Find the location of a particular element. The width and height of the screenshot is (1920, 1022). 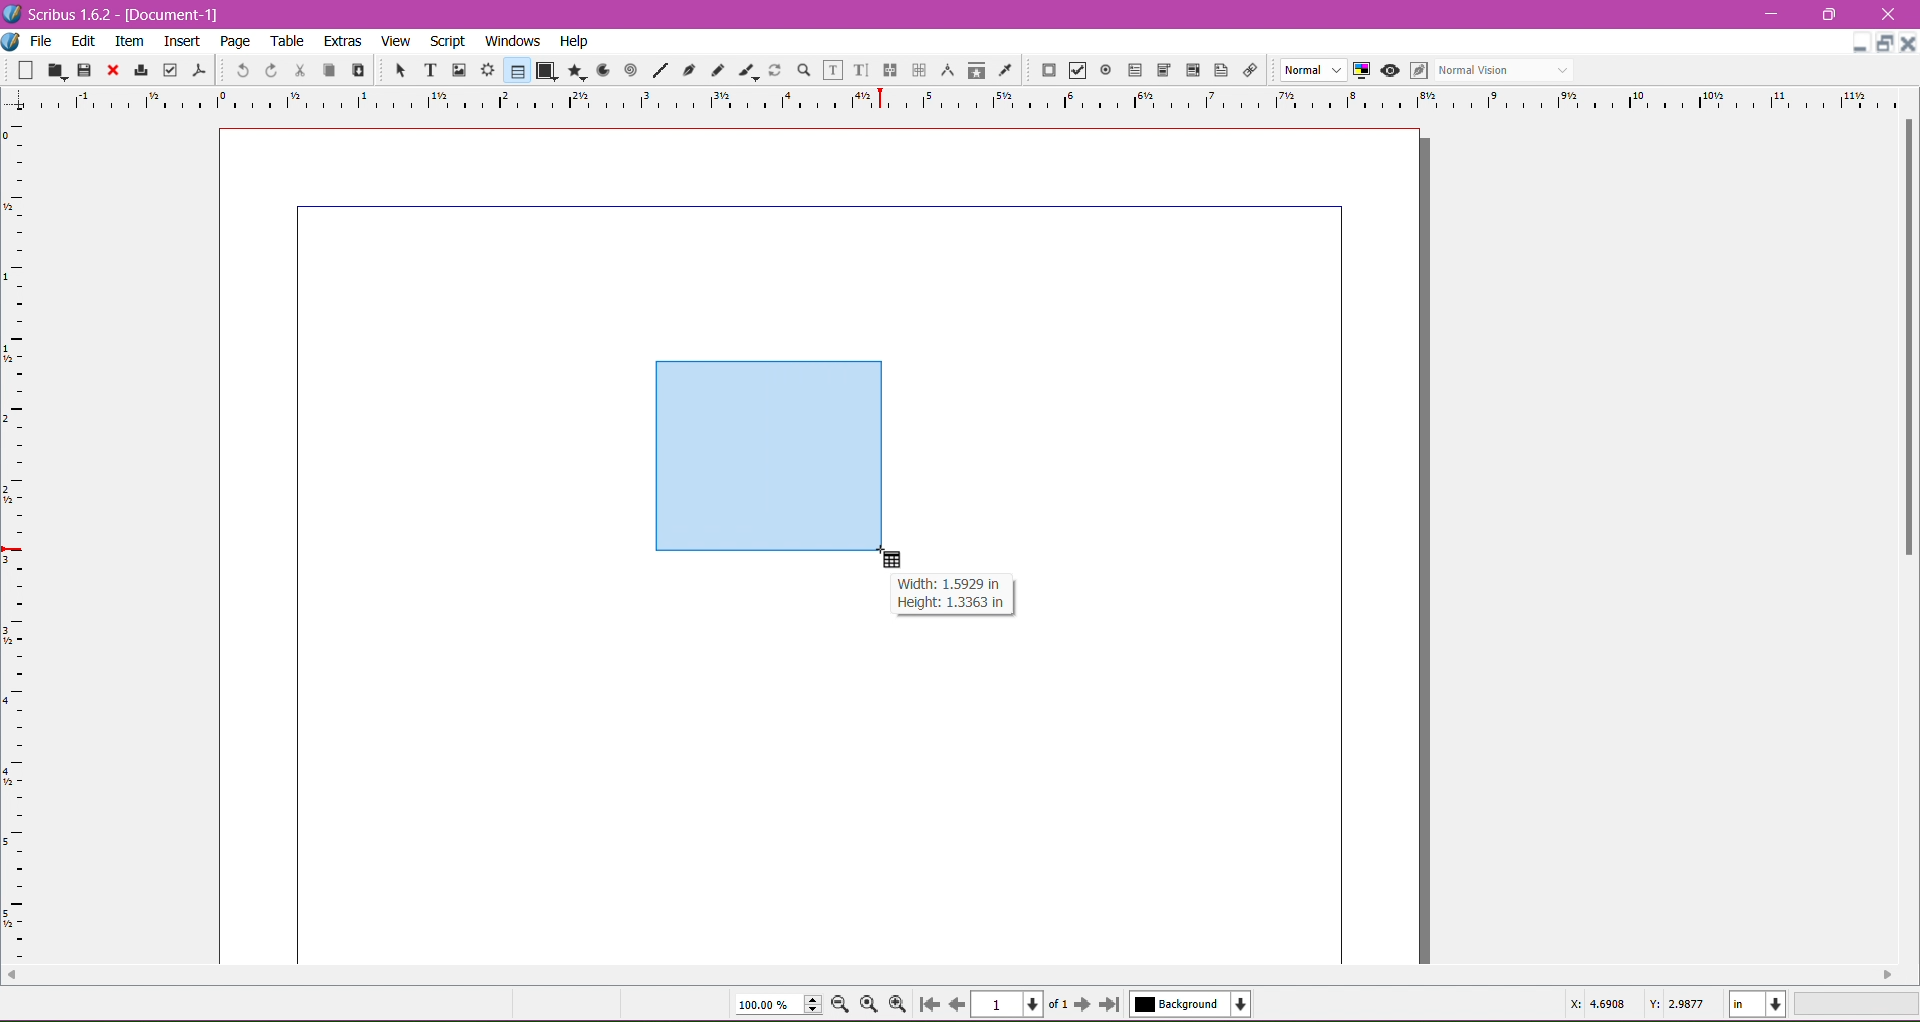

of 1 is located at coordinates (1057, 1002).